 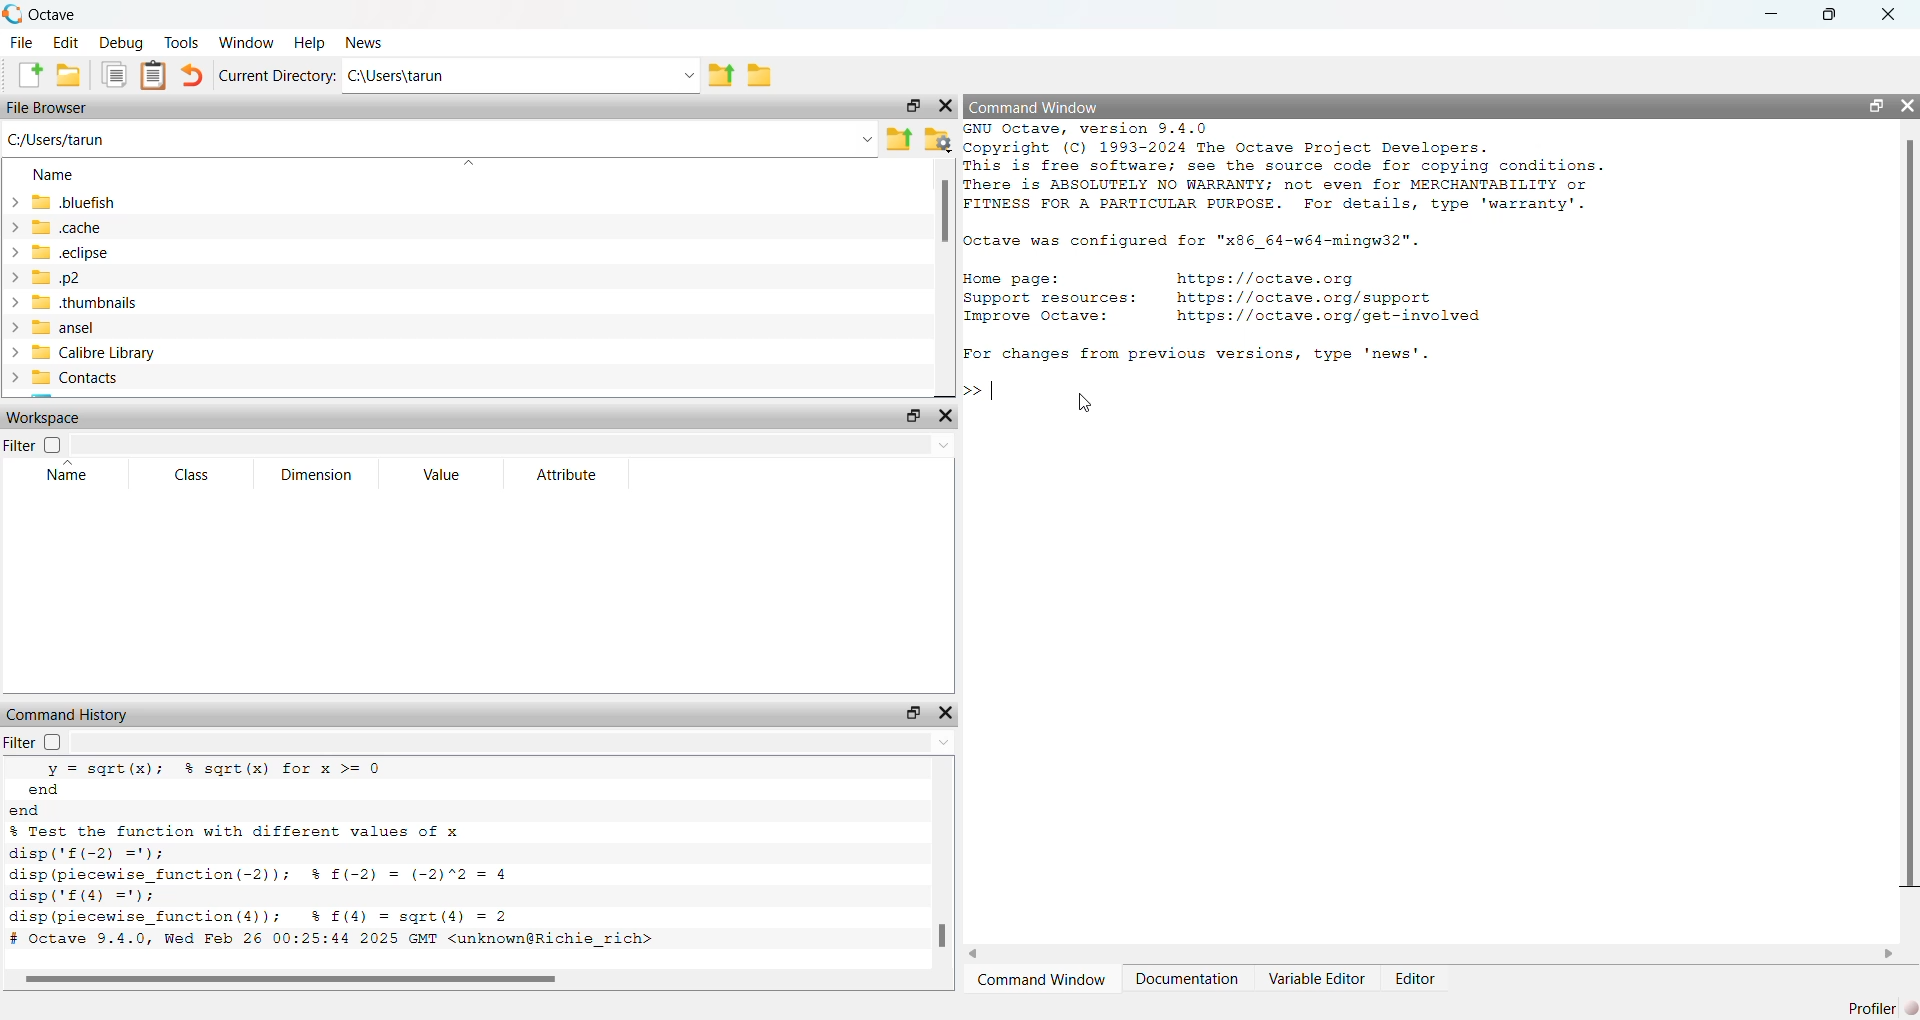 What do you see at coordinates (911, 416) in the screenshot?
I see `Maximize/Restore` at bounding box center [911, 416].